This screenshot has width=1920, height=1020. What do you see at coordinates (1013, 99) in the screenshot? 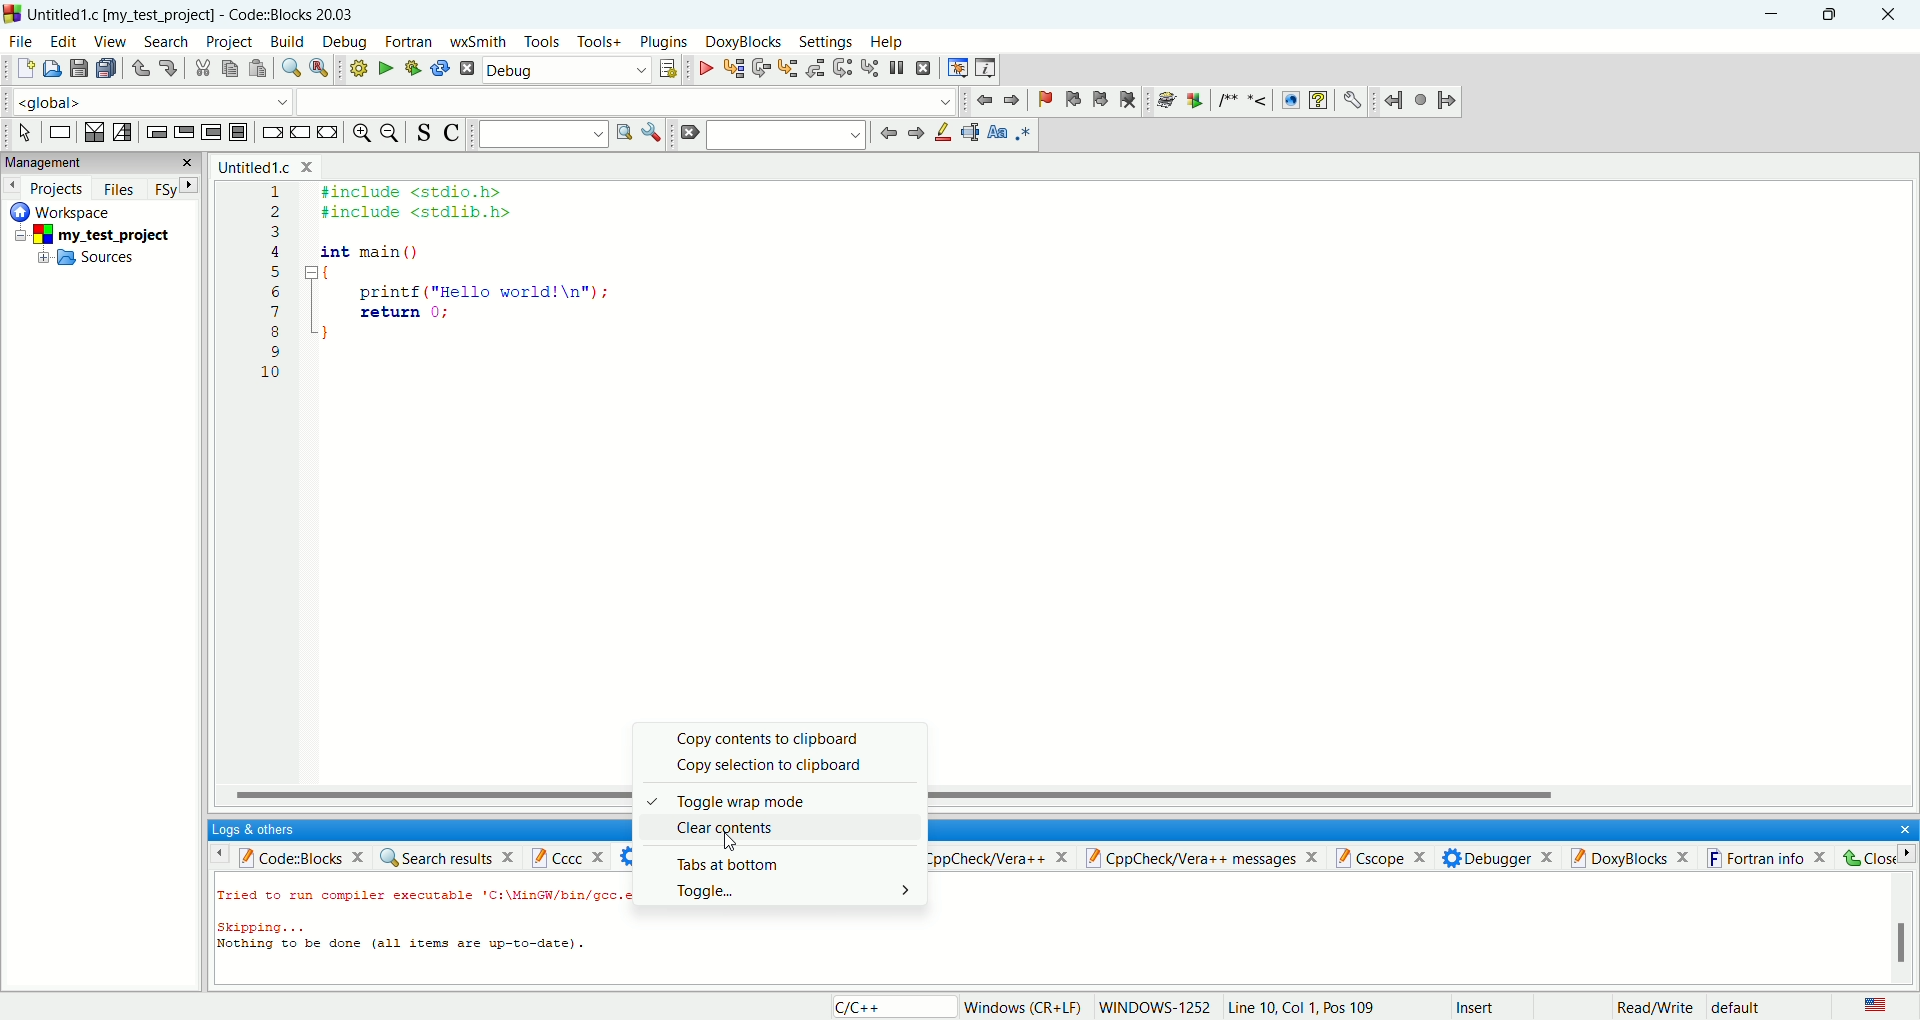
I see `jump forward` at bounding box center [1013, 99].